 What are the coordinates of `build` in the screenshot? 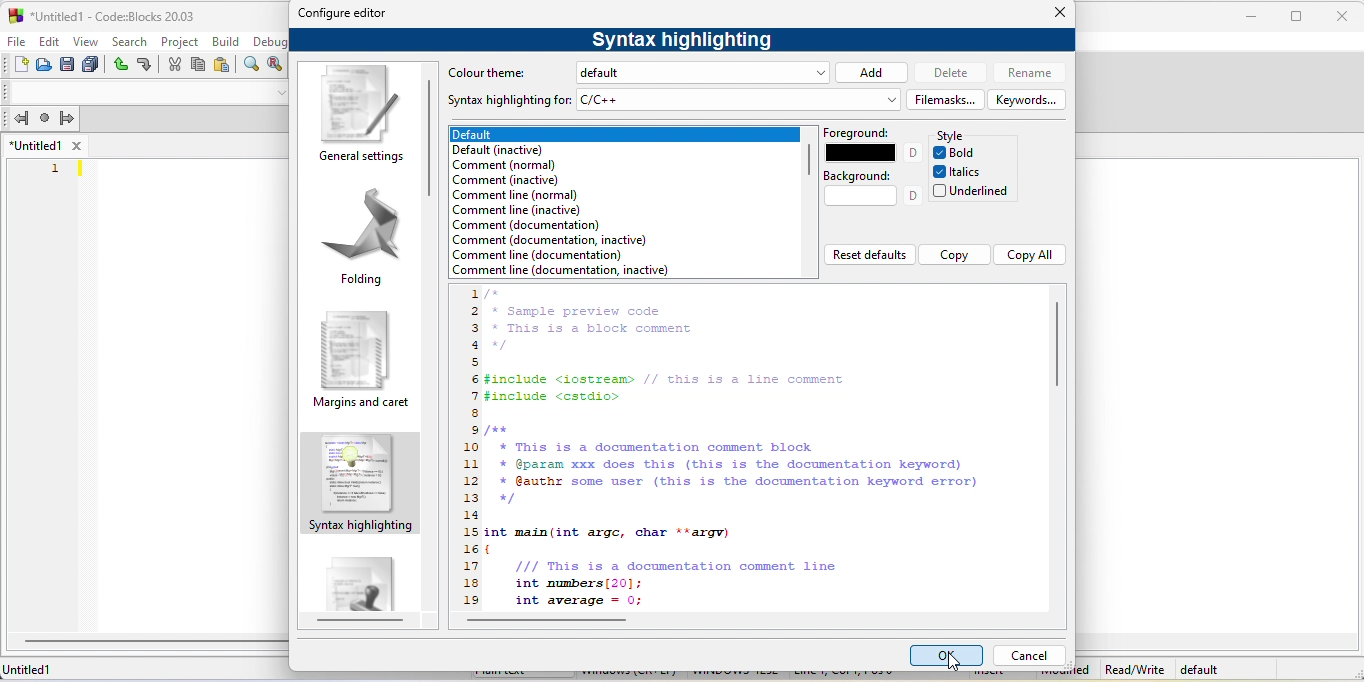 It's located at (226, 42).